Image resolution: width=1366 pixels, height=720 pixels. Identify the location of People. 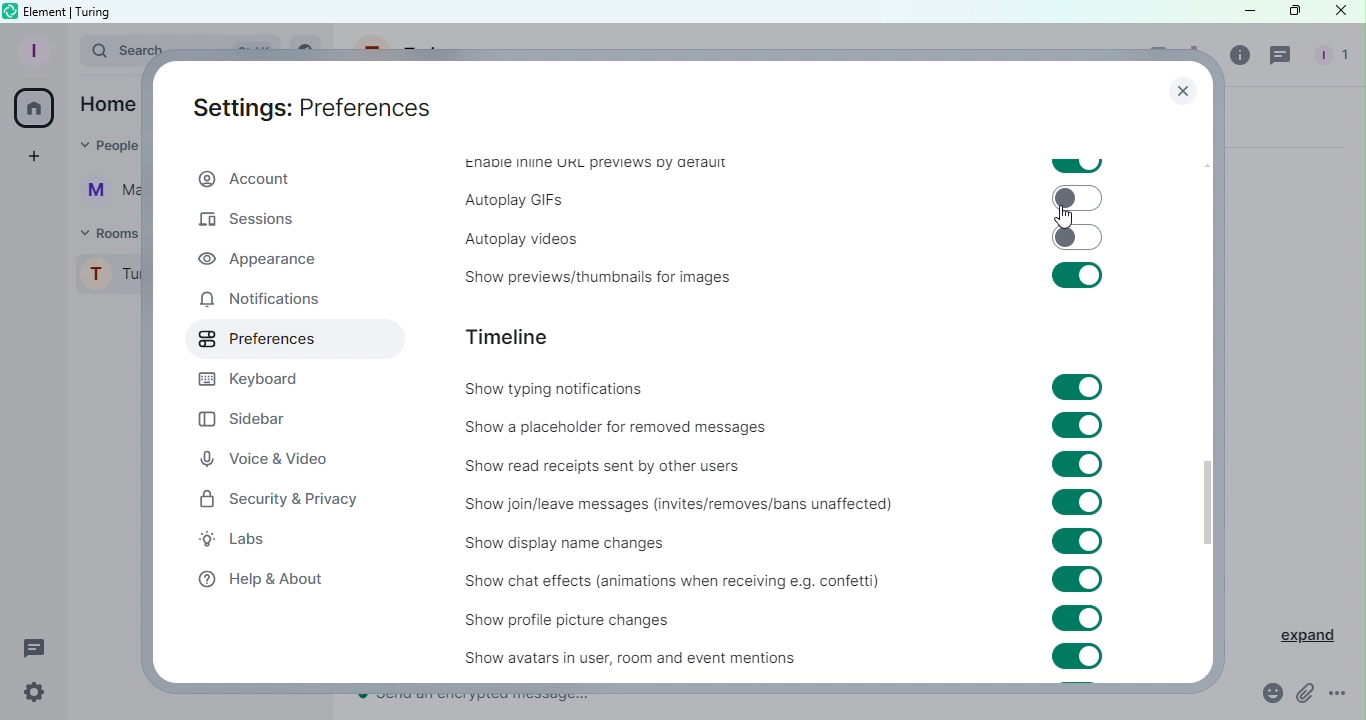
(1328, 57).